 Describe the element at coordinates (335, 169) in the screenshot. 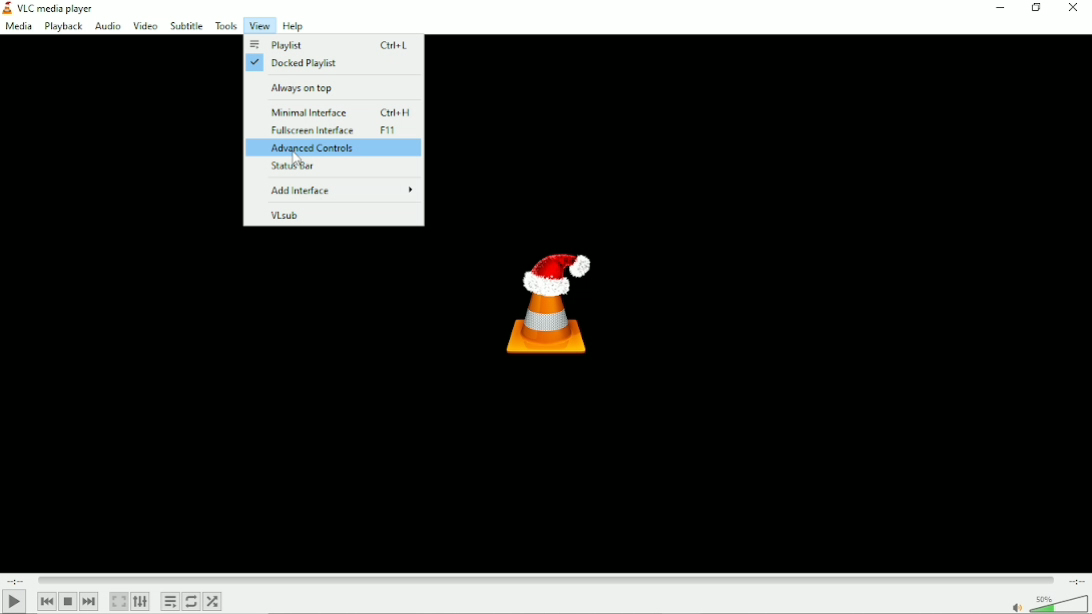

I see `Status bar` at that location.